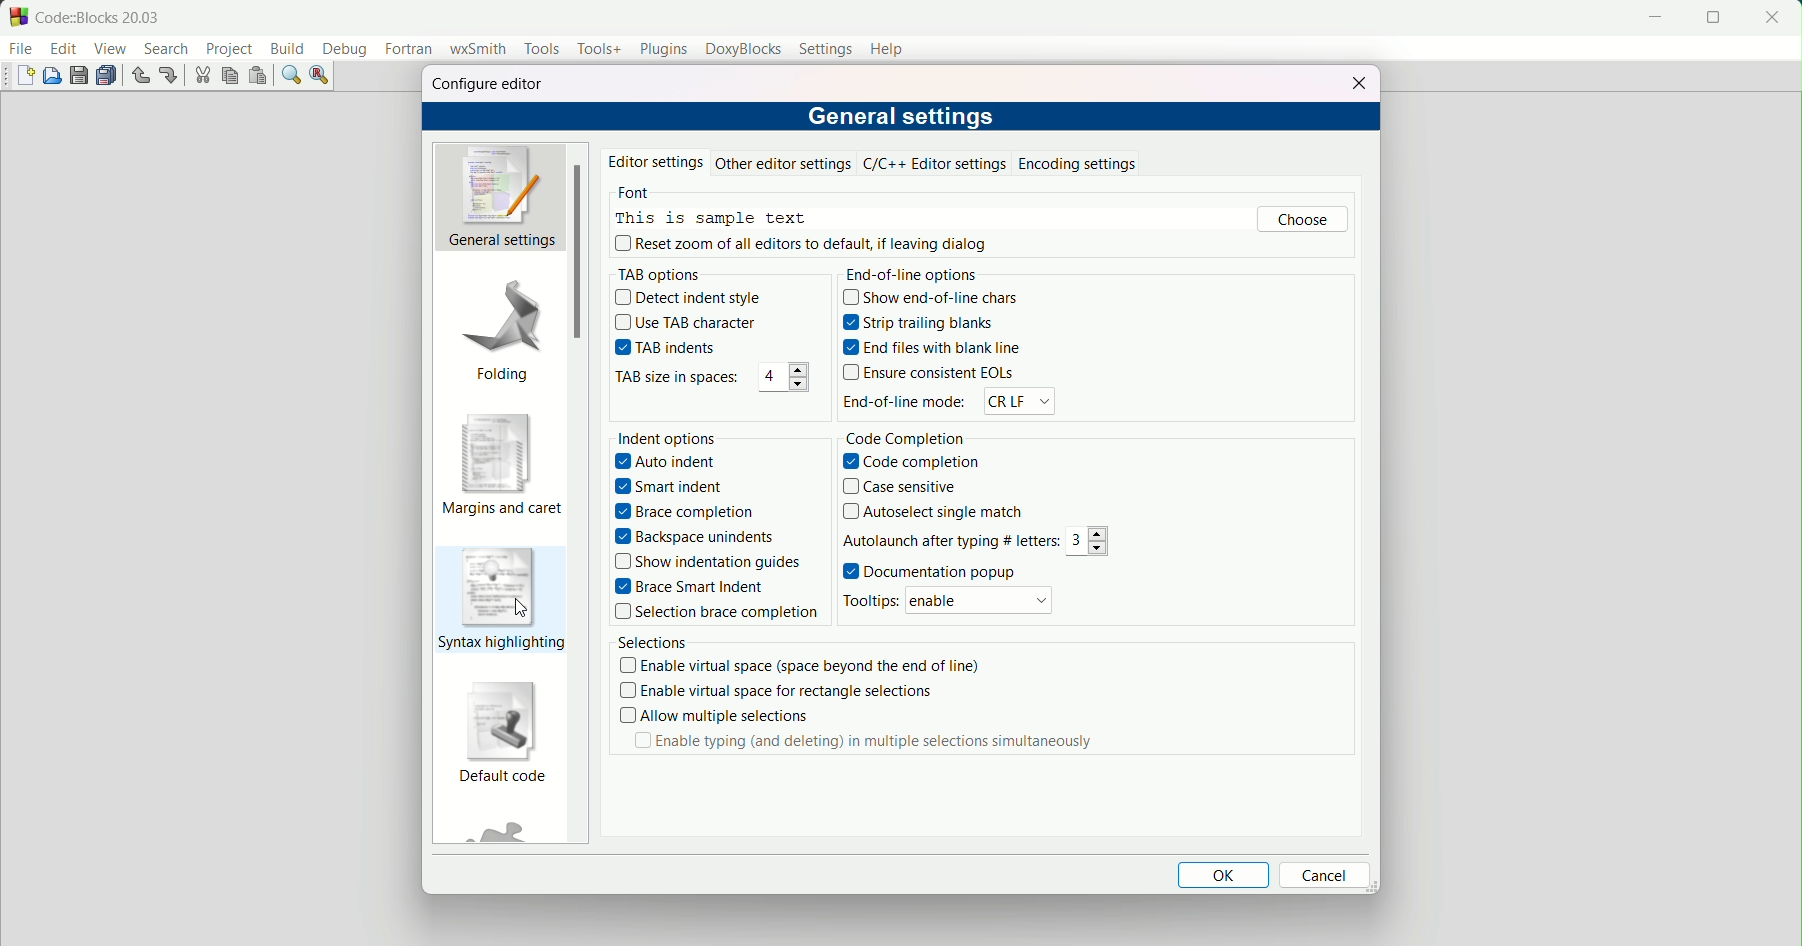 Image resolution: width=1802 pixels, height=946 pixels. Describe the element at coordinates (774, 691) in the screenshot. I see `enable virtual space for rectangle` at that location.